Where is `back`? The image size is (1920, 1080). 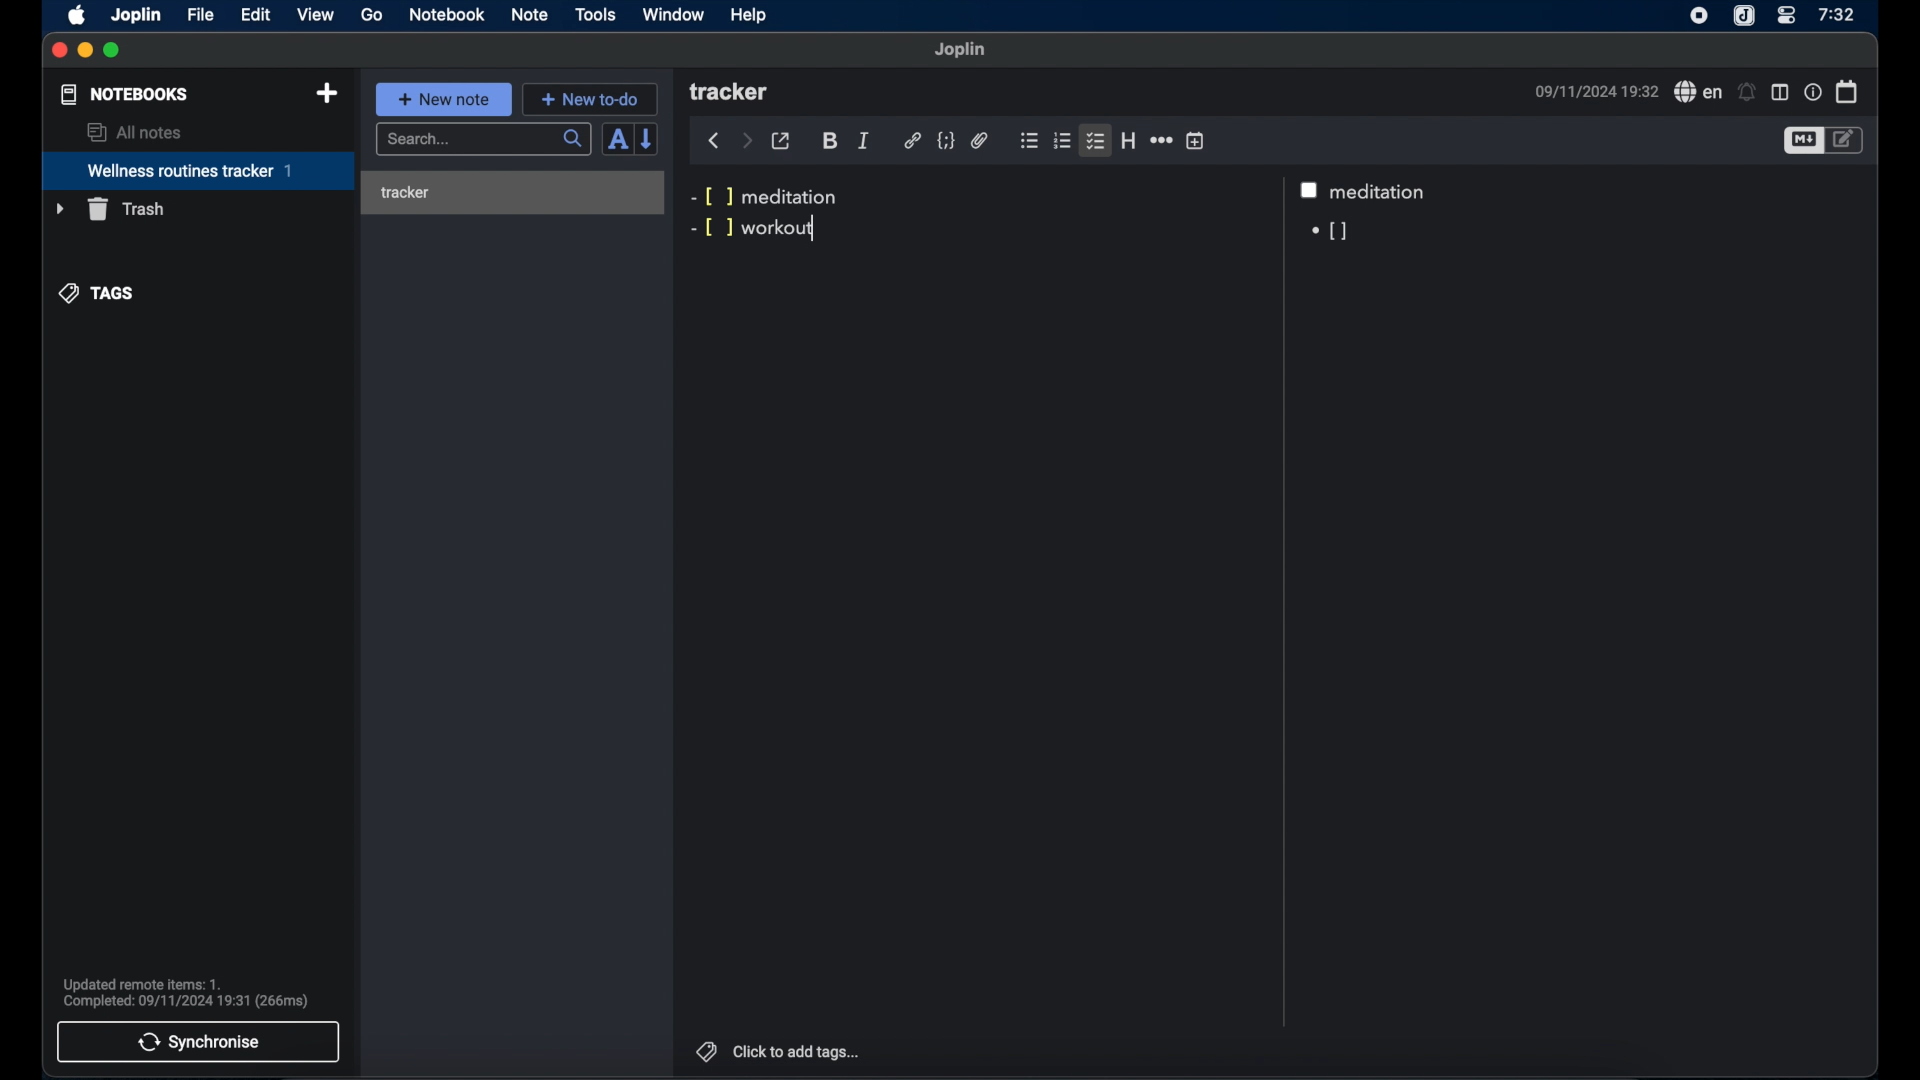 back is located at coordinates (713, 141).